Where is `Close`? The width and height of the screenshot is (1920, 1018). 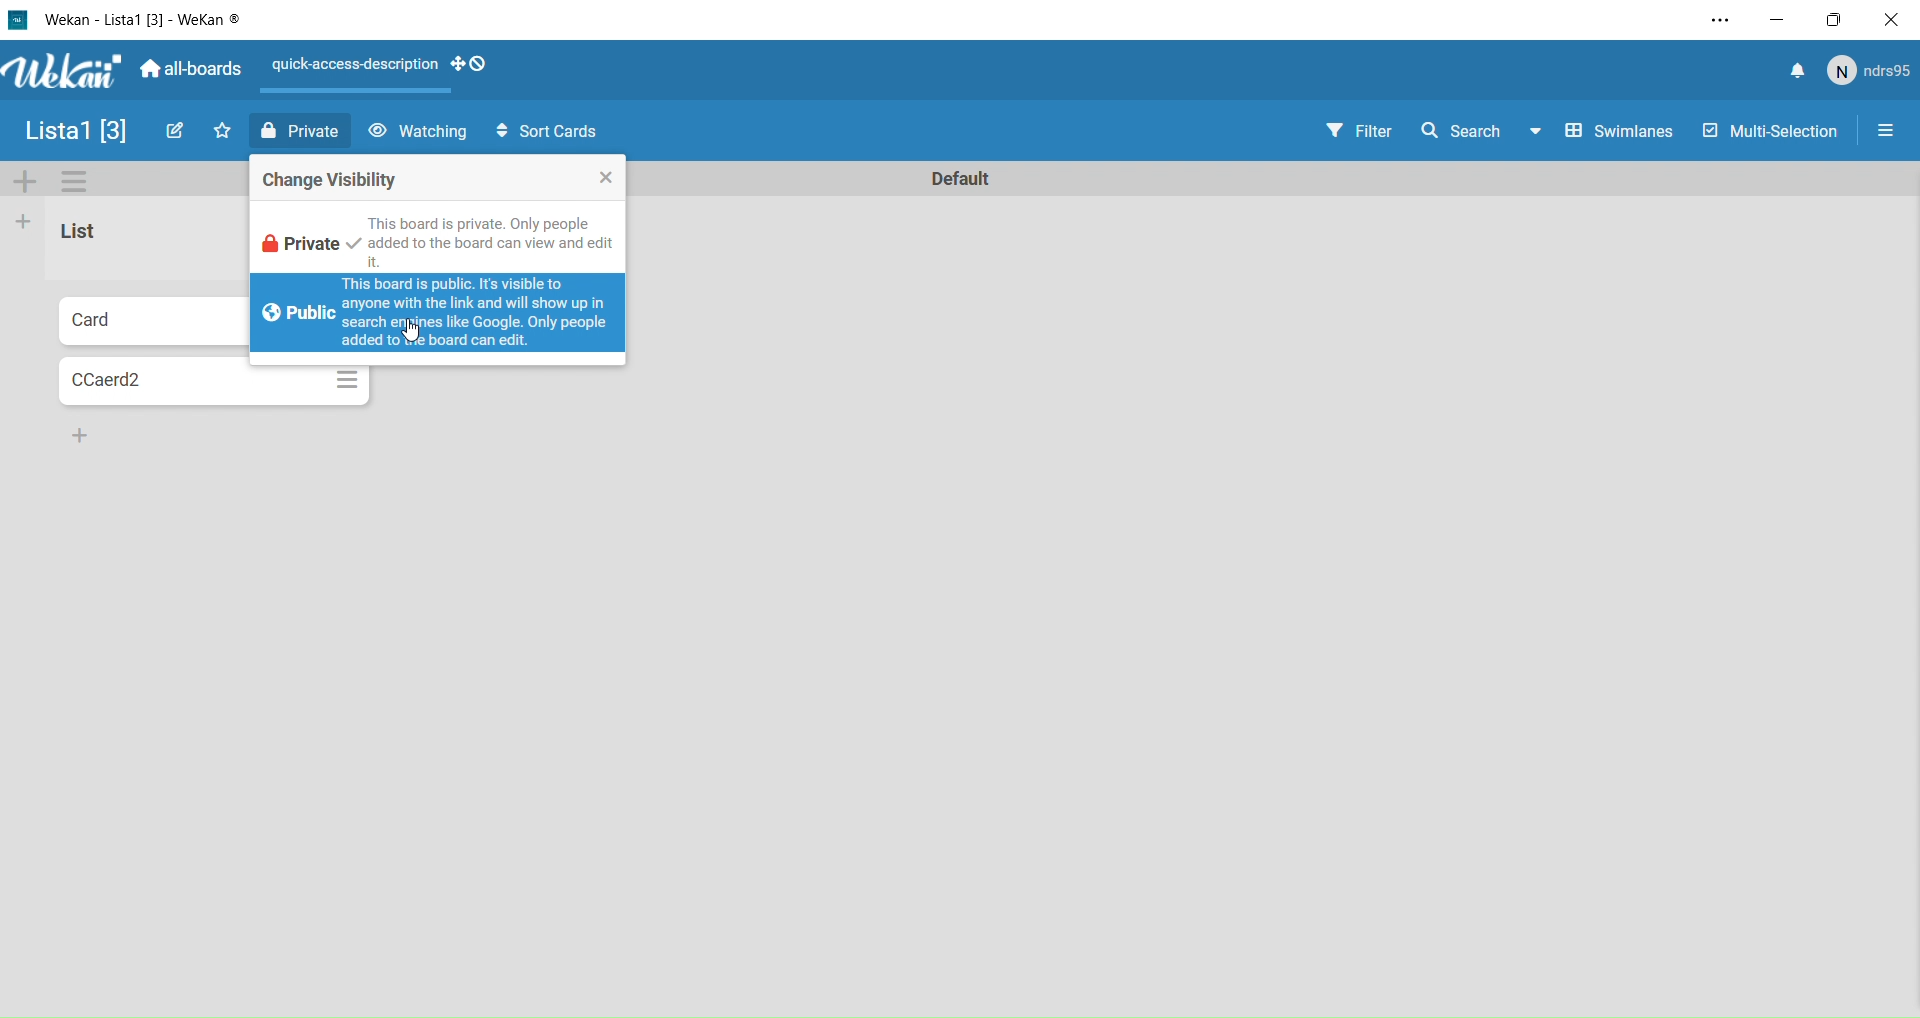
Close is located at coordinates (1890, 17).